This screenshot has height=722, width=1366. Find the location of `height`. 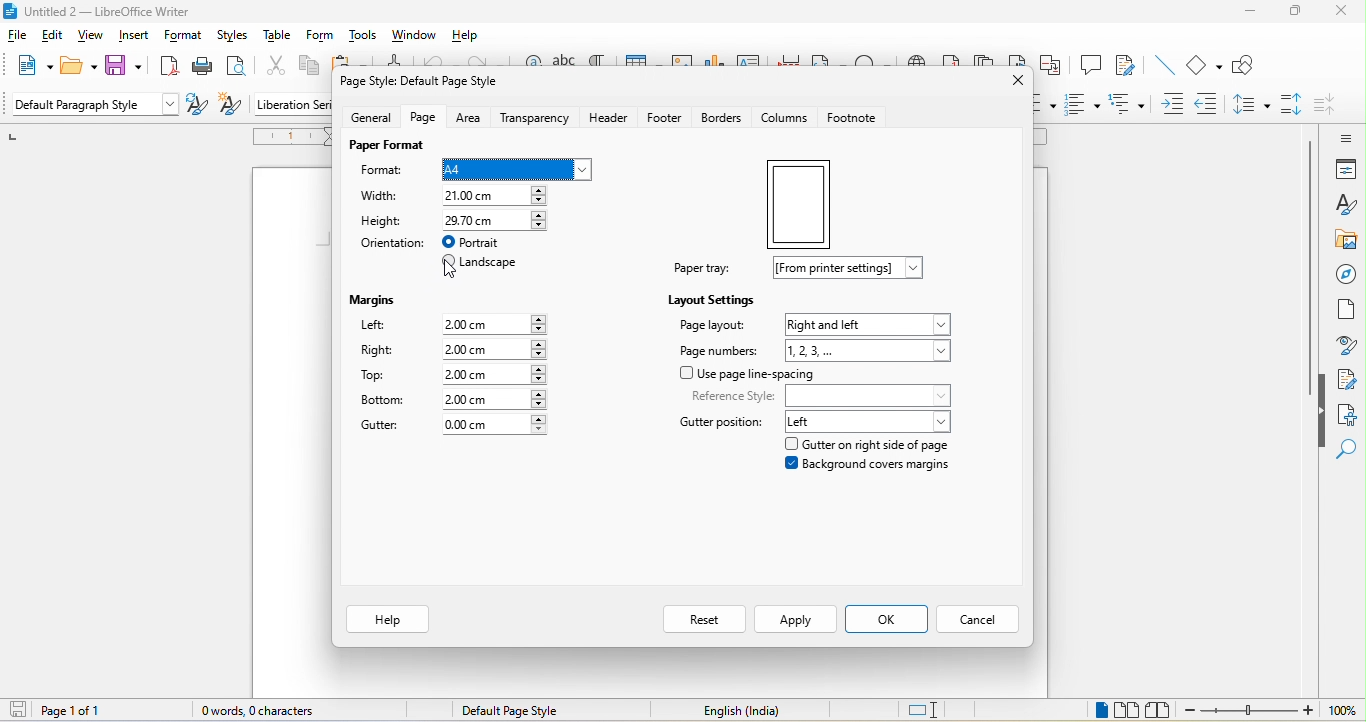

height is located at coordinates (384, 221).